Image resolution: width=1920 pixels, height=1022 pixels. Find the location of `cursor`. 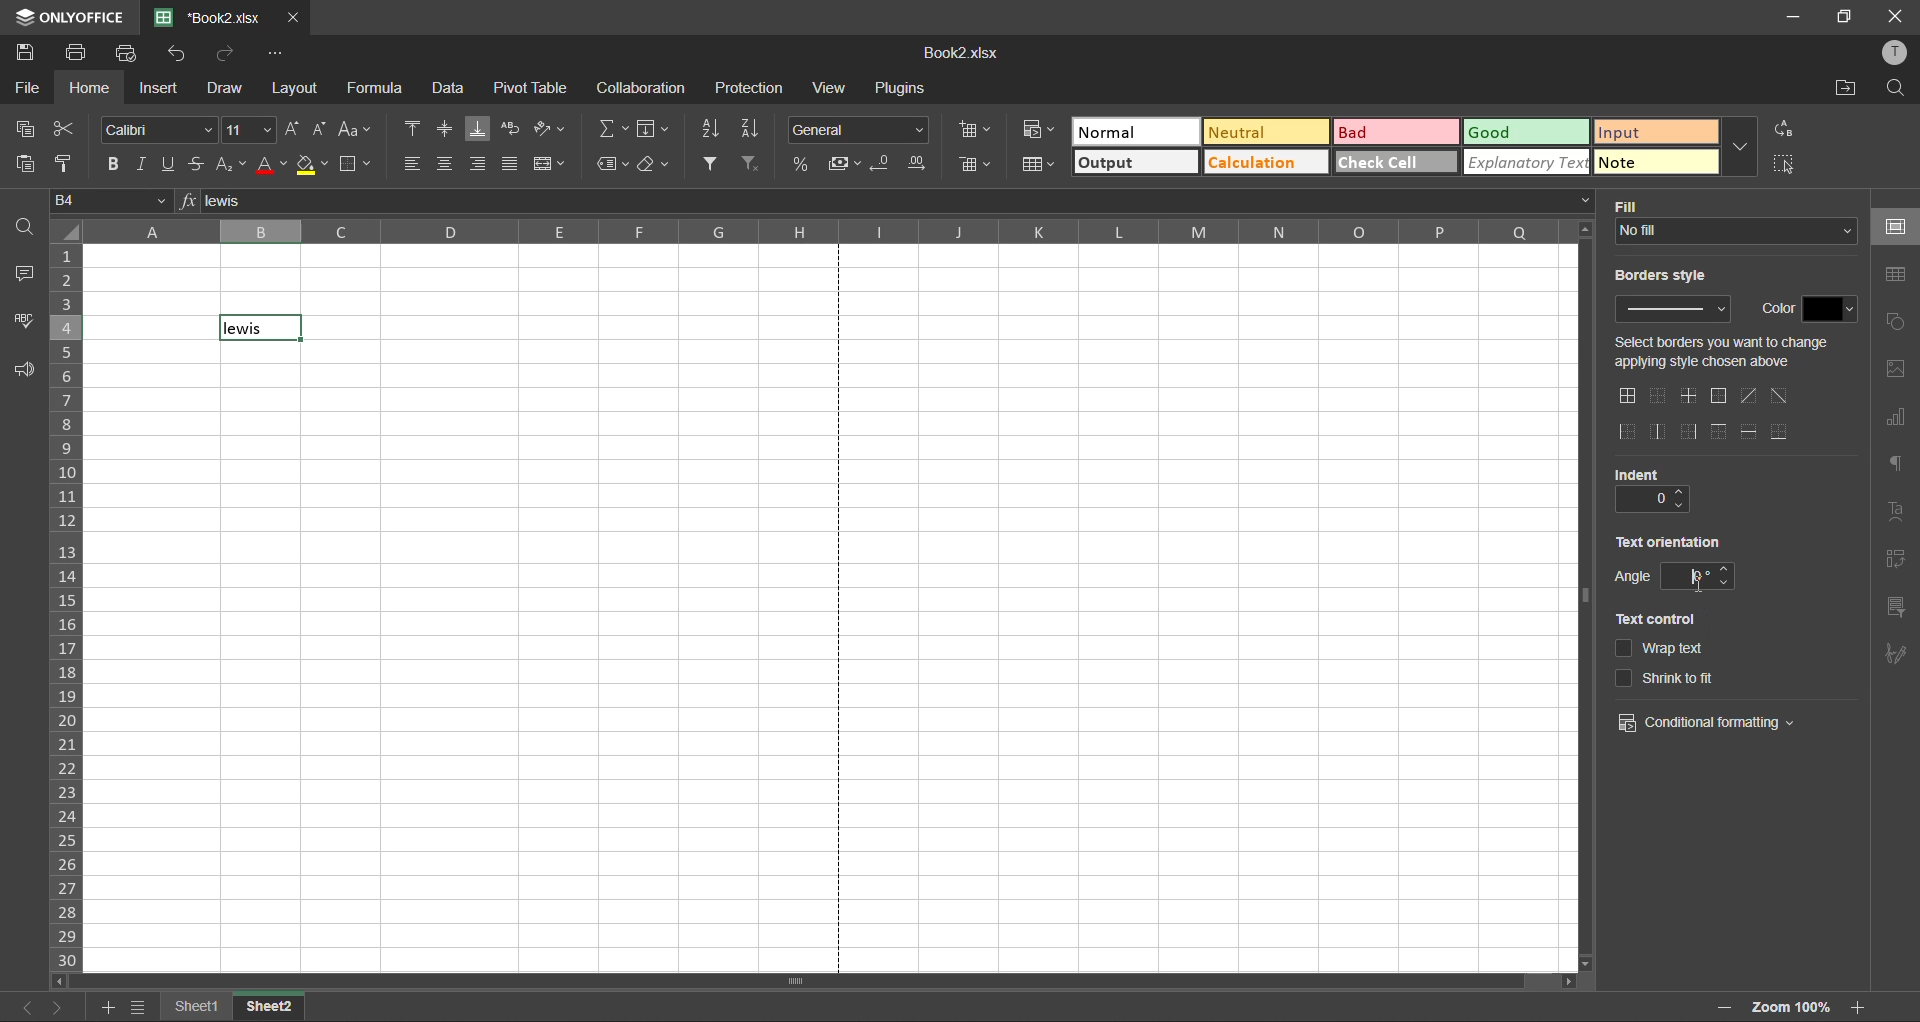

cursor is located at coordinates (1702, 580).